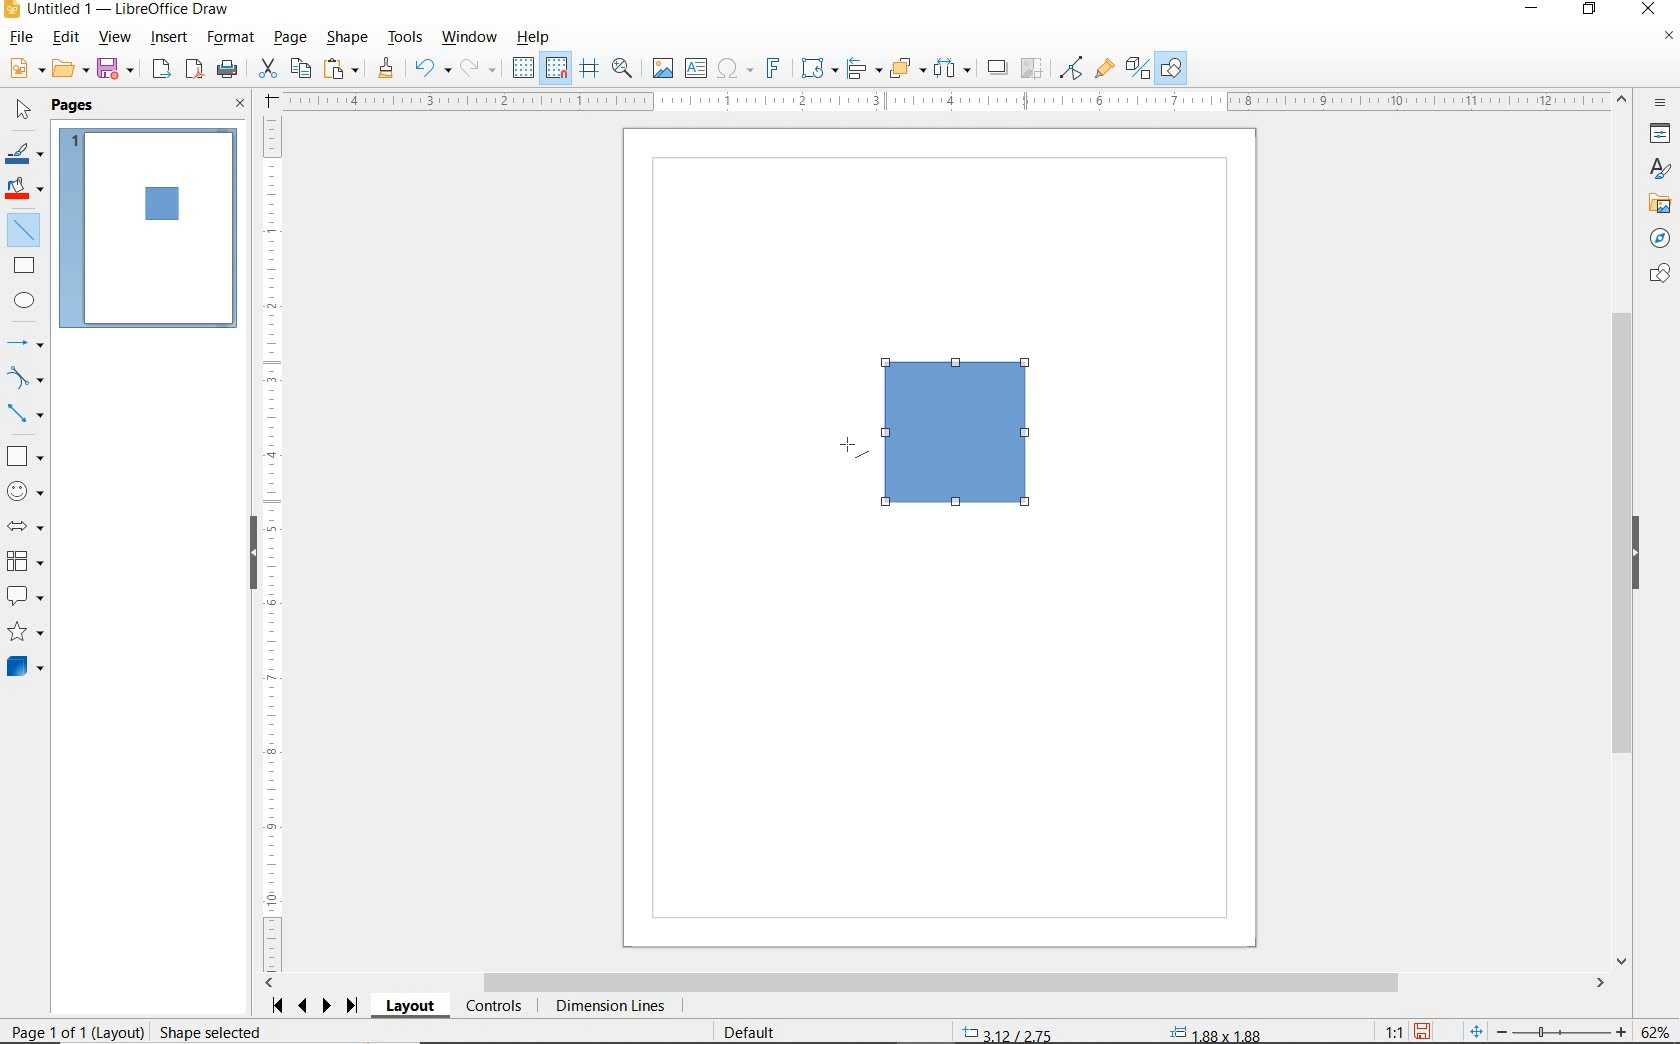 This screenshot has width=1680, height=1044. I want to click on SQUARE, so click(957, 434).